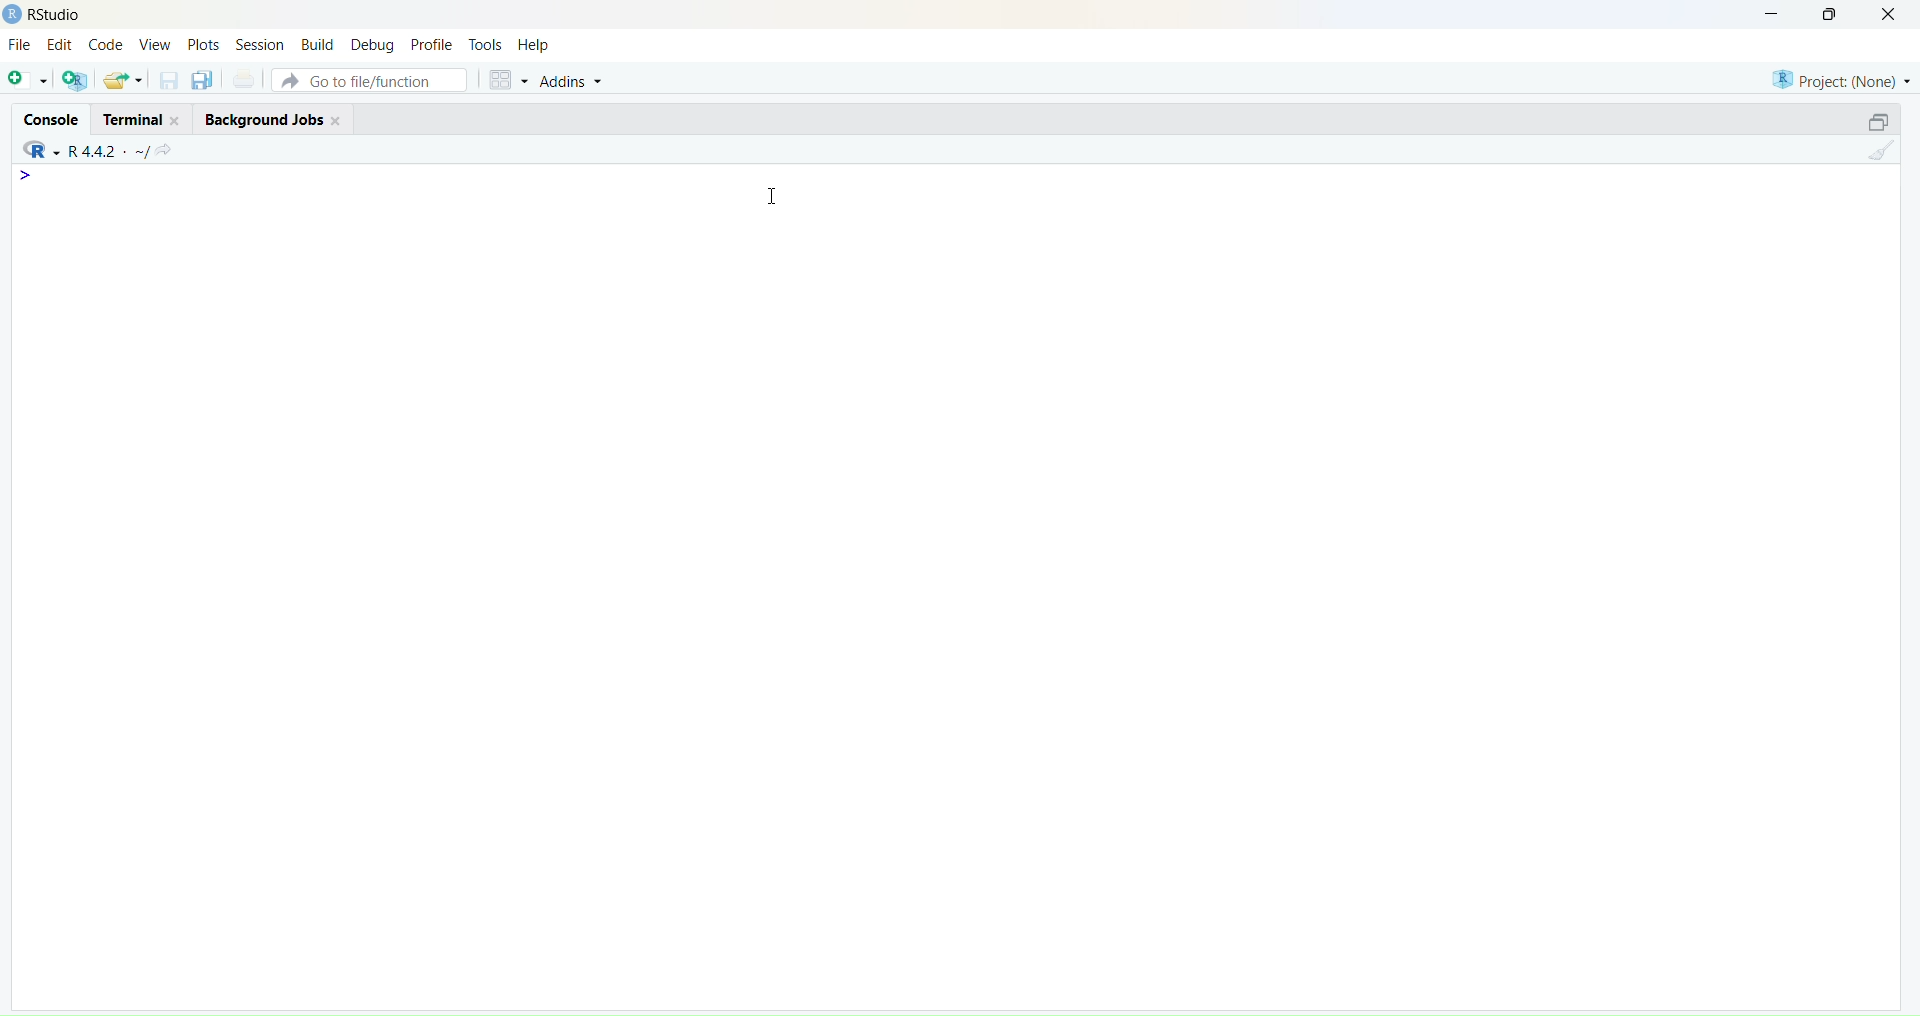  Describe the element at coordinates (1834, 14) in the screenshot. I see `maximise` at that location.